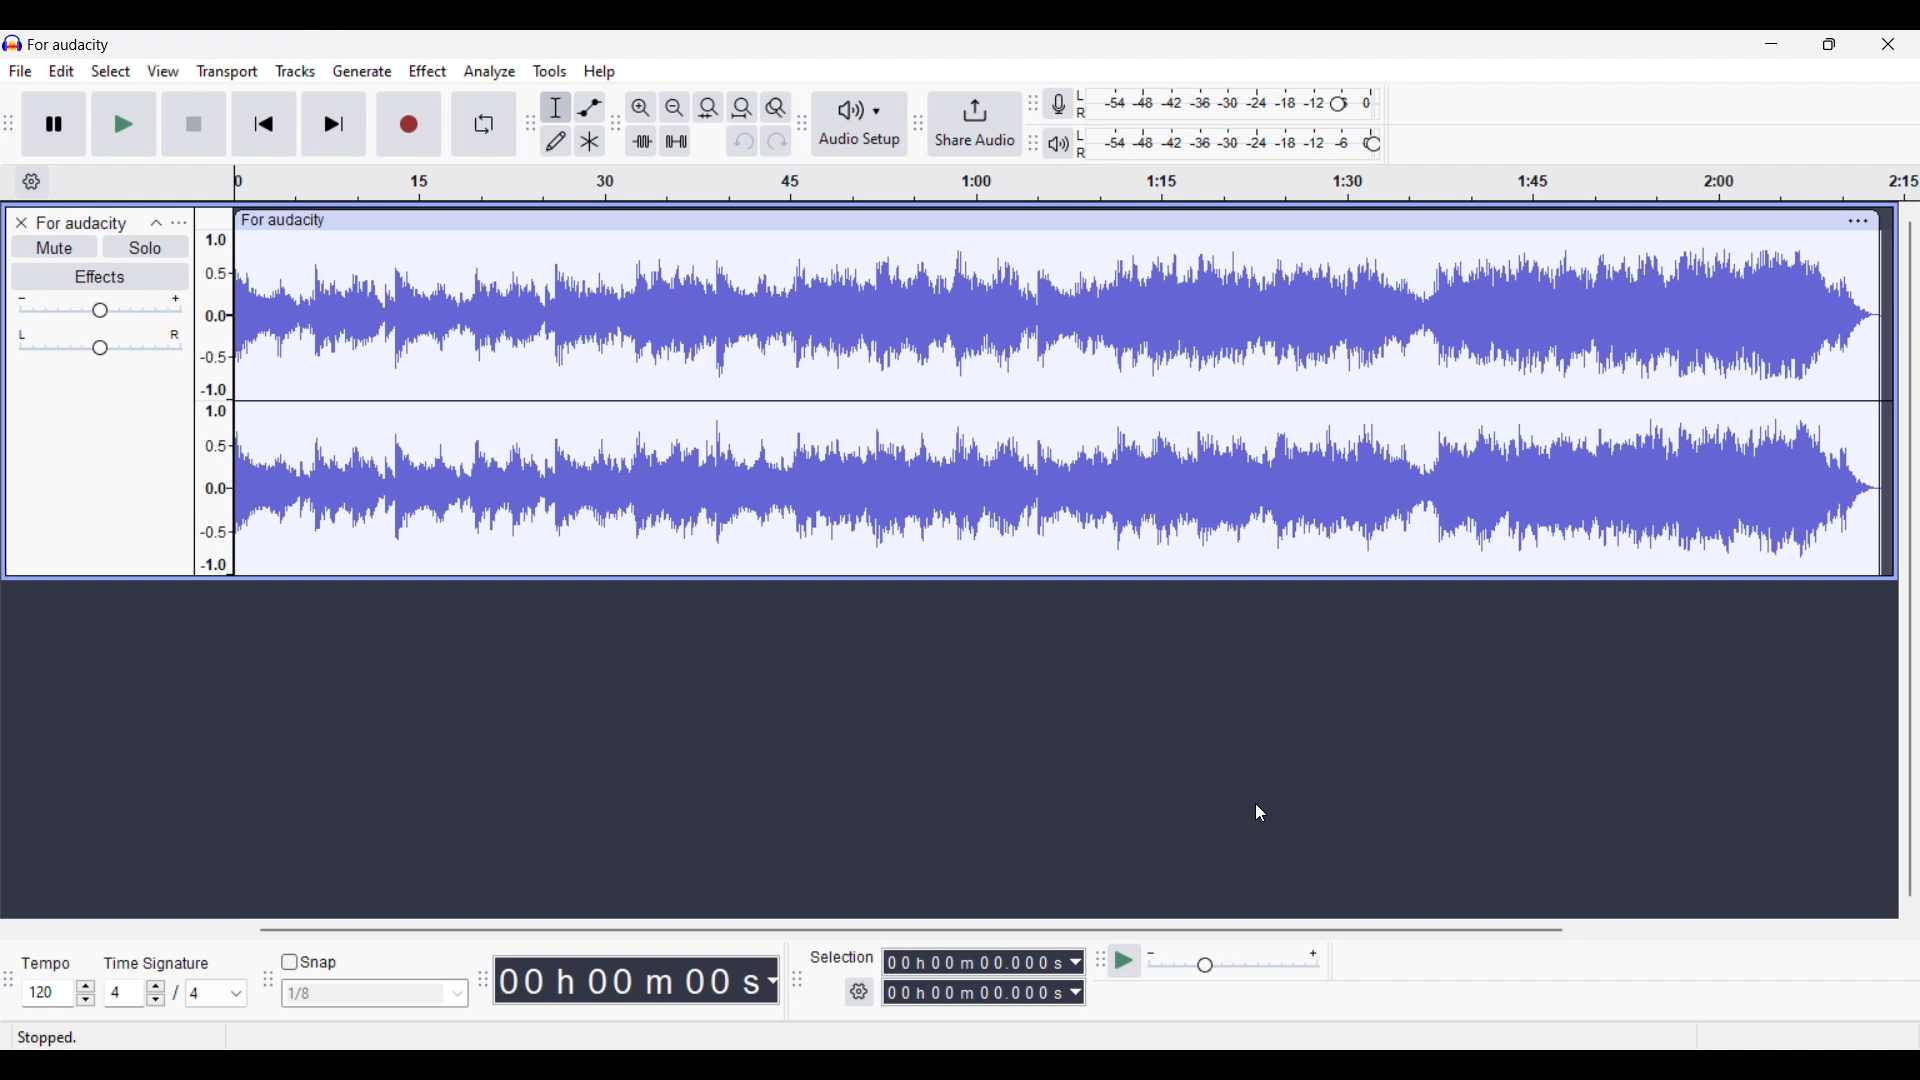  What do you see at coordinates (776, 108) in the screenshot?
I see `Zoom toggle` at bounding box center [776, 108].